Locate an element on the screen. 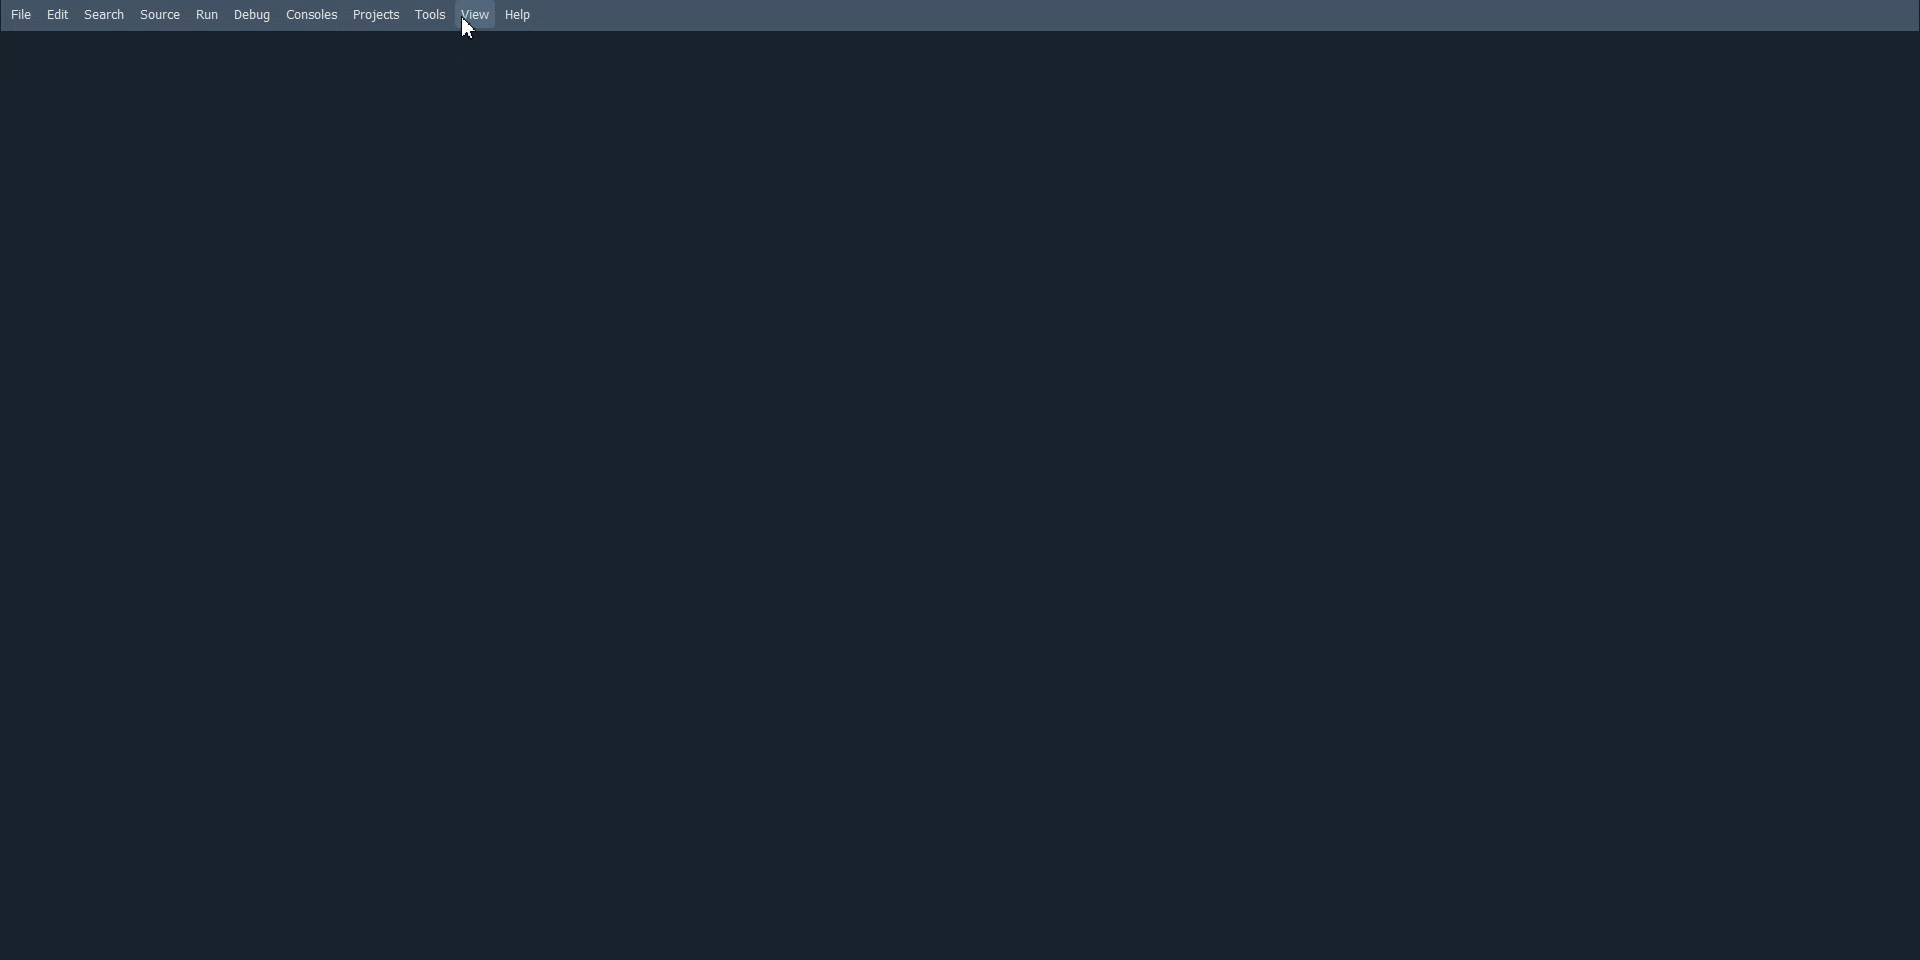 The height and width of the screenshot is (960, 1920). Source is located at coordinates (160, 14).